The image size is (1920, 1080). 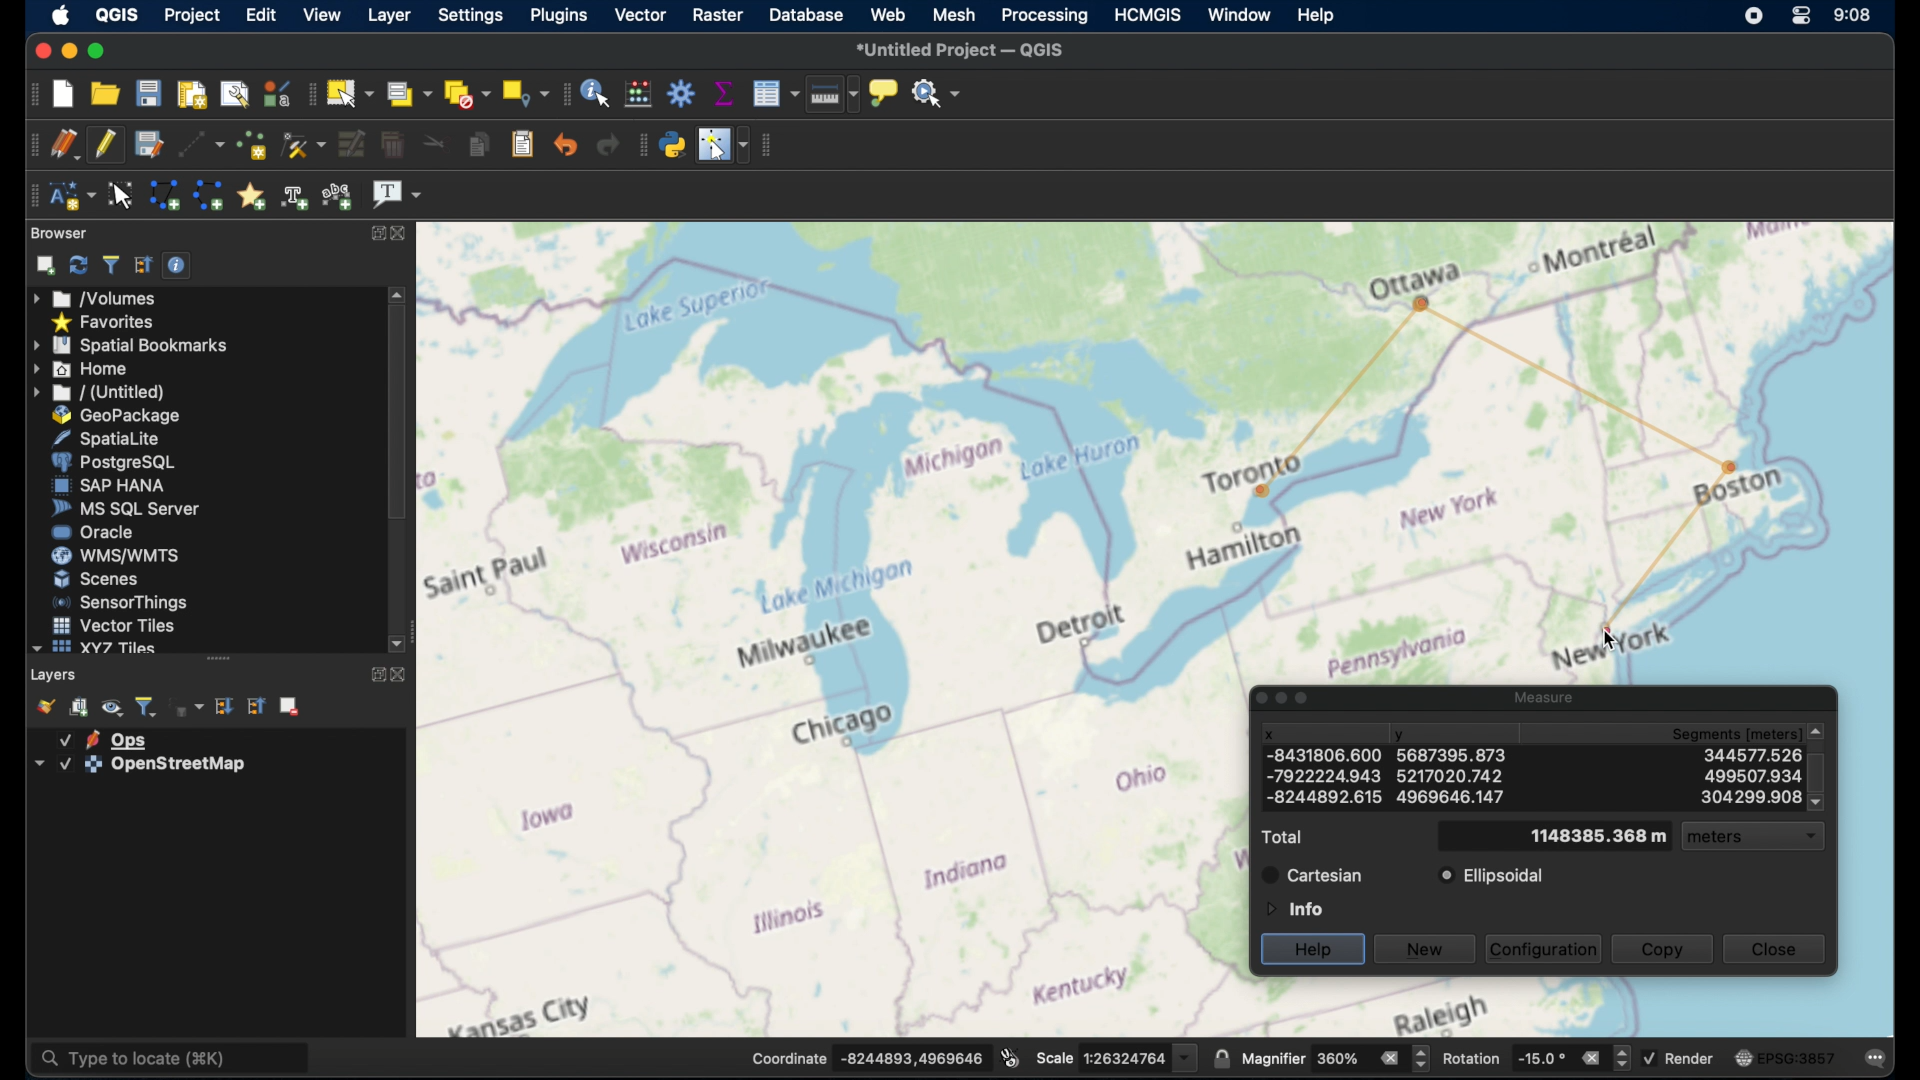 What do you see at coordinates (430, 143) in the screenshot?
I see `cut features` at bounding box center [430, 143].